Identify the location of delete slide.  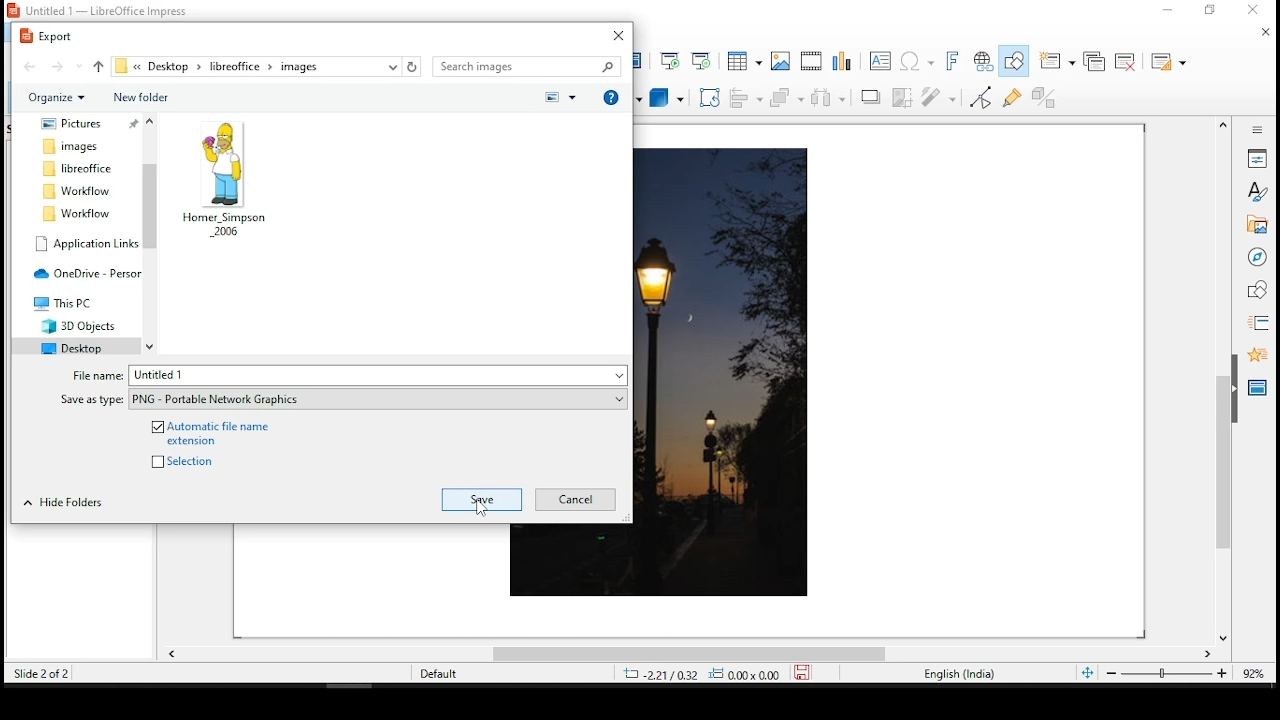
(1126, 59).